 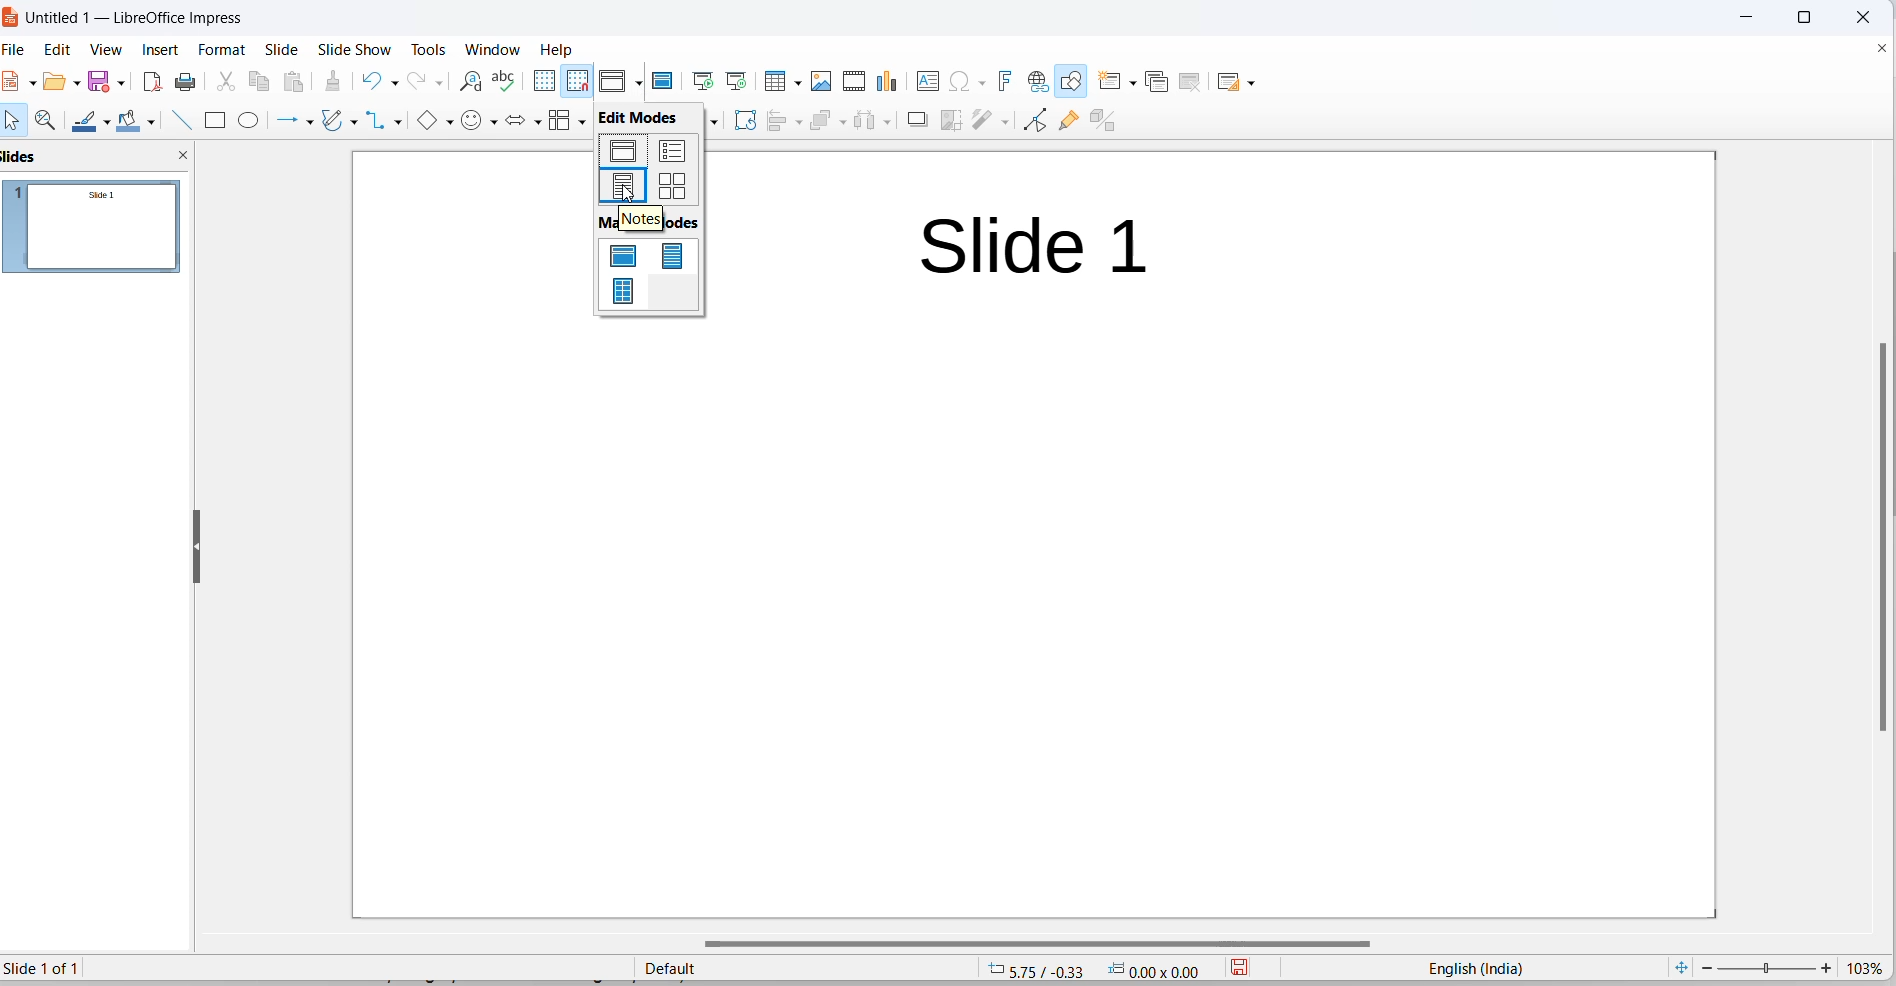 I want to click on table grid, so click(x=796, y=85).